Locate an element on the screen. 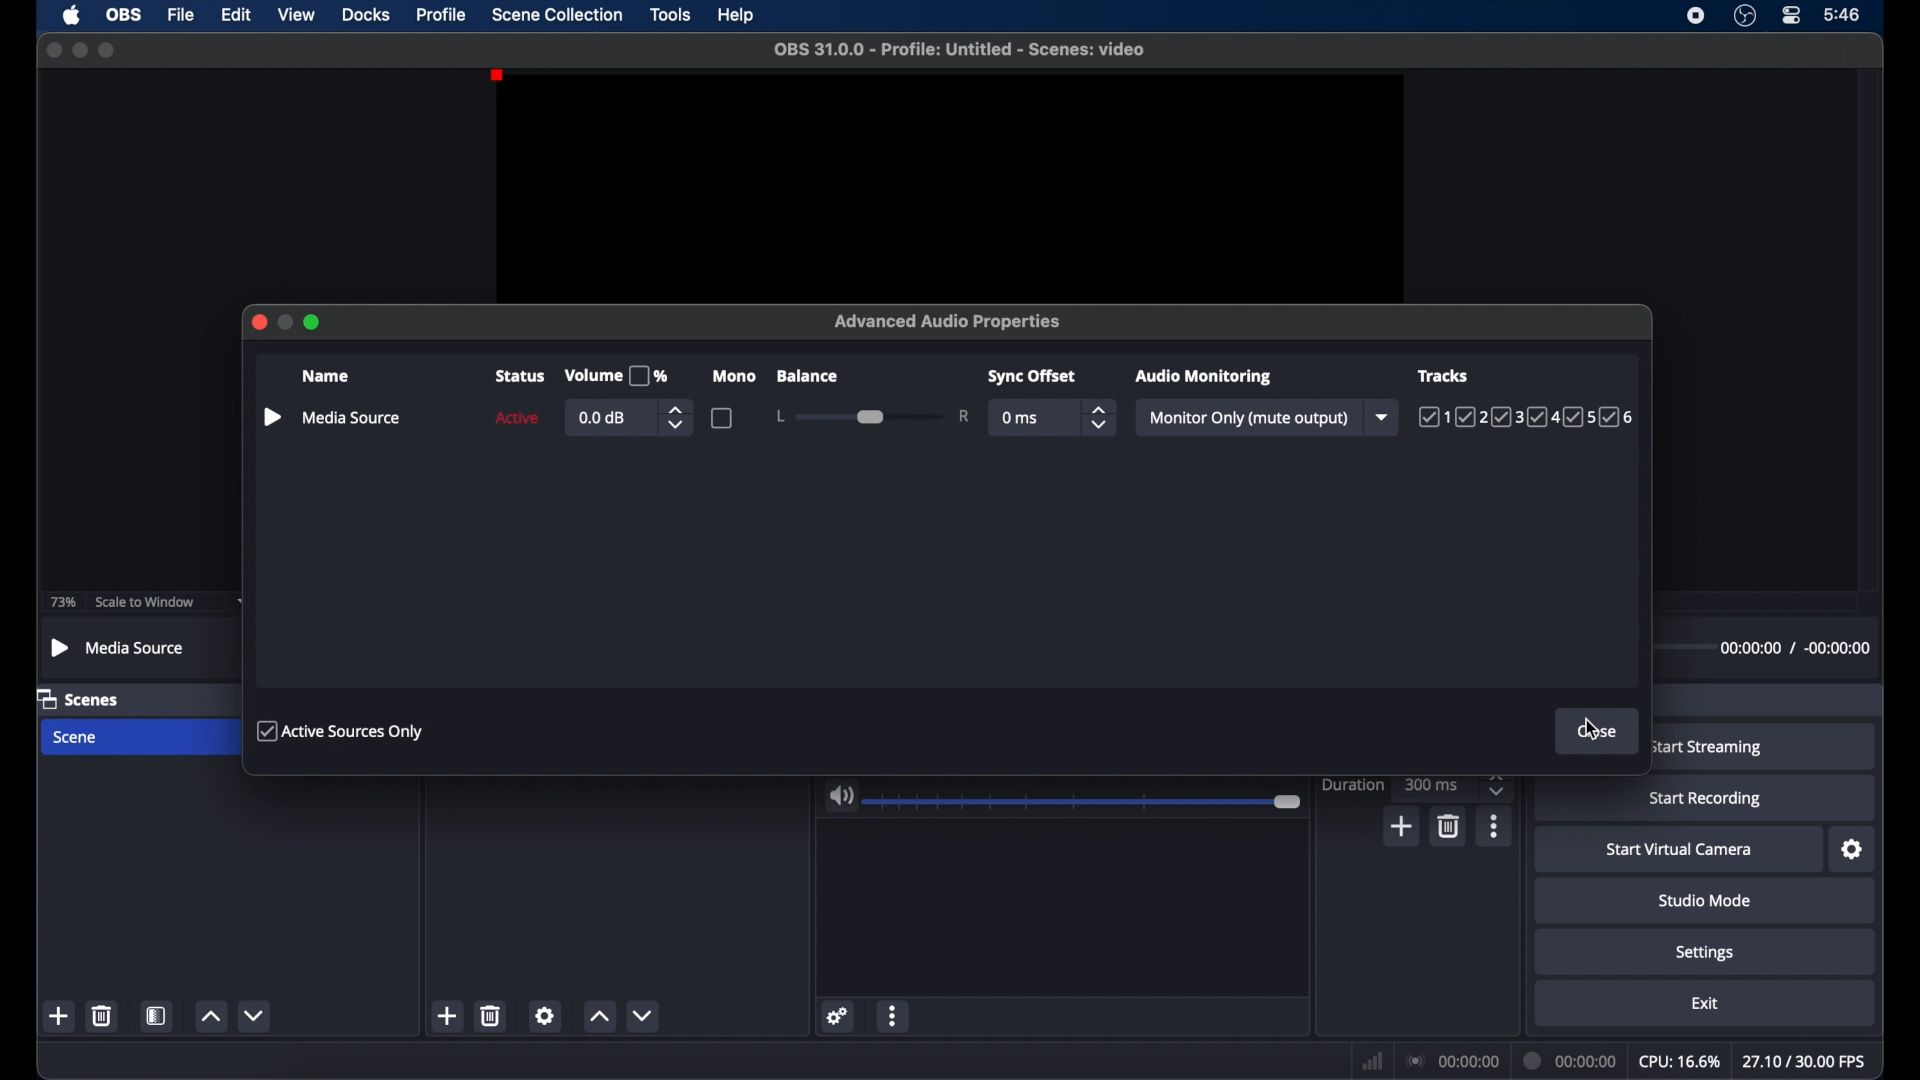  slider is located at coordinates (1086, 802).